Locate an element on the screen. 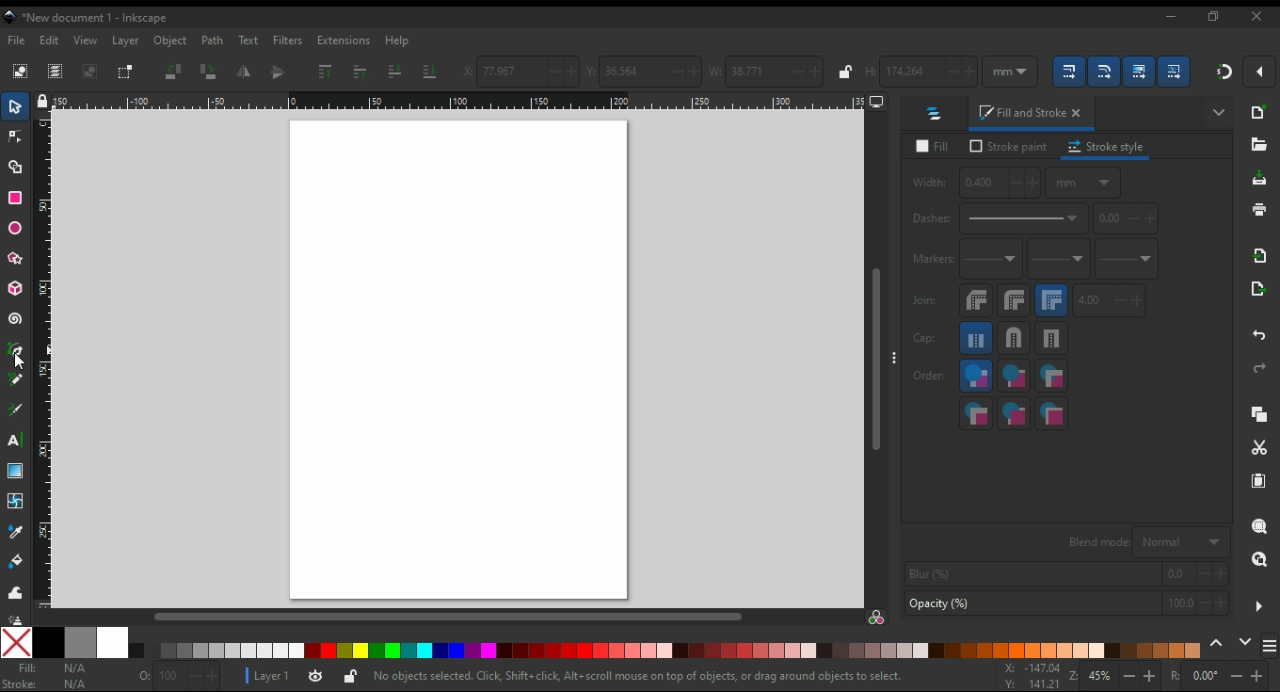 This screenshot has height=692, width=1280. join is located at coordinates (925, 301).